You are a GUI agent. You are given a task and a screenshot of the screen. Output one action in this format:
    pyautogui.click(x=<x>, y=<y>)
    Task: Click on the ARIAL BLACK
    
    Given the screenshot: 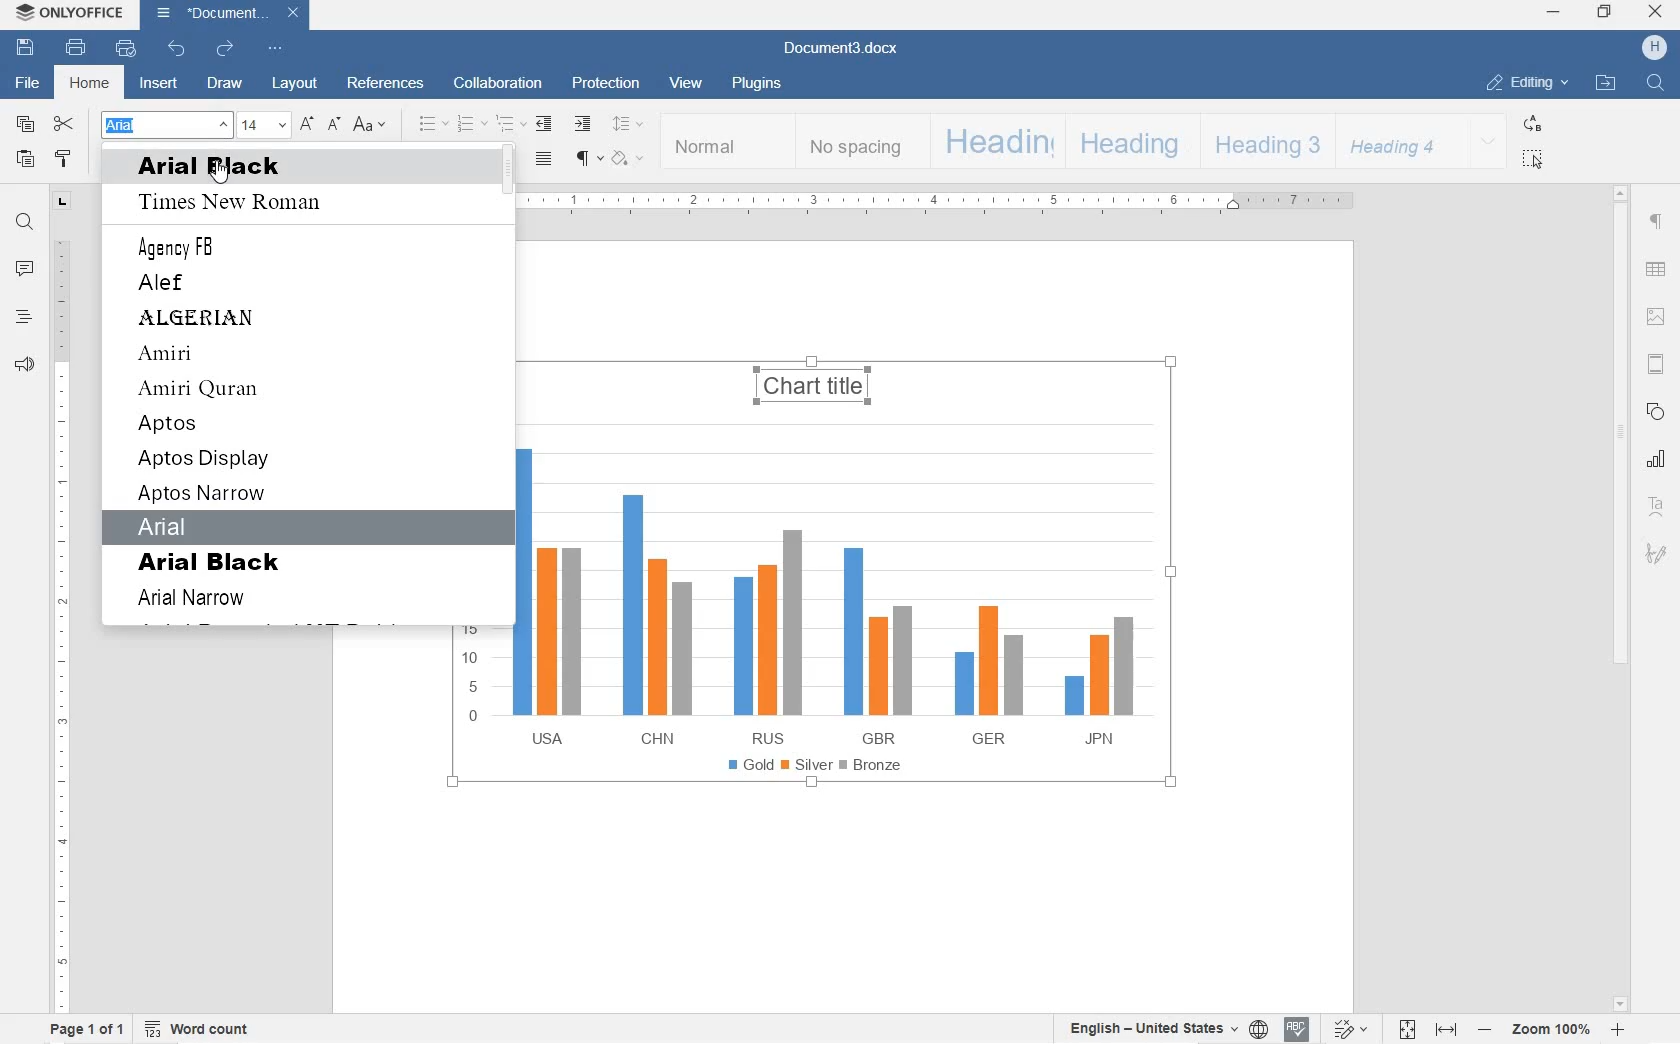 What is the action you would take?
    pyautogui.click(x=250, y=168)
    